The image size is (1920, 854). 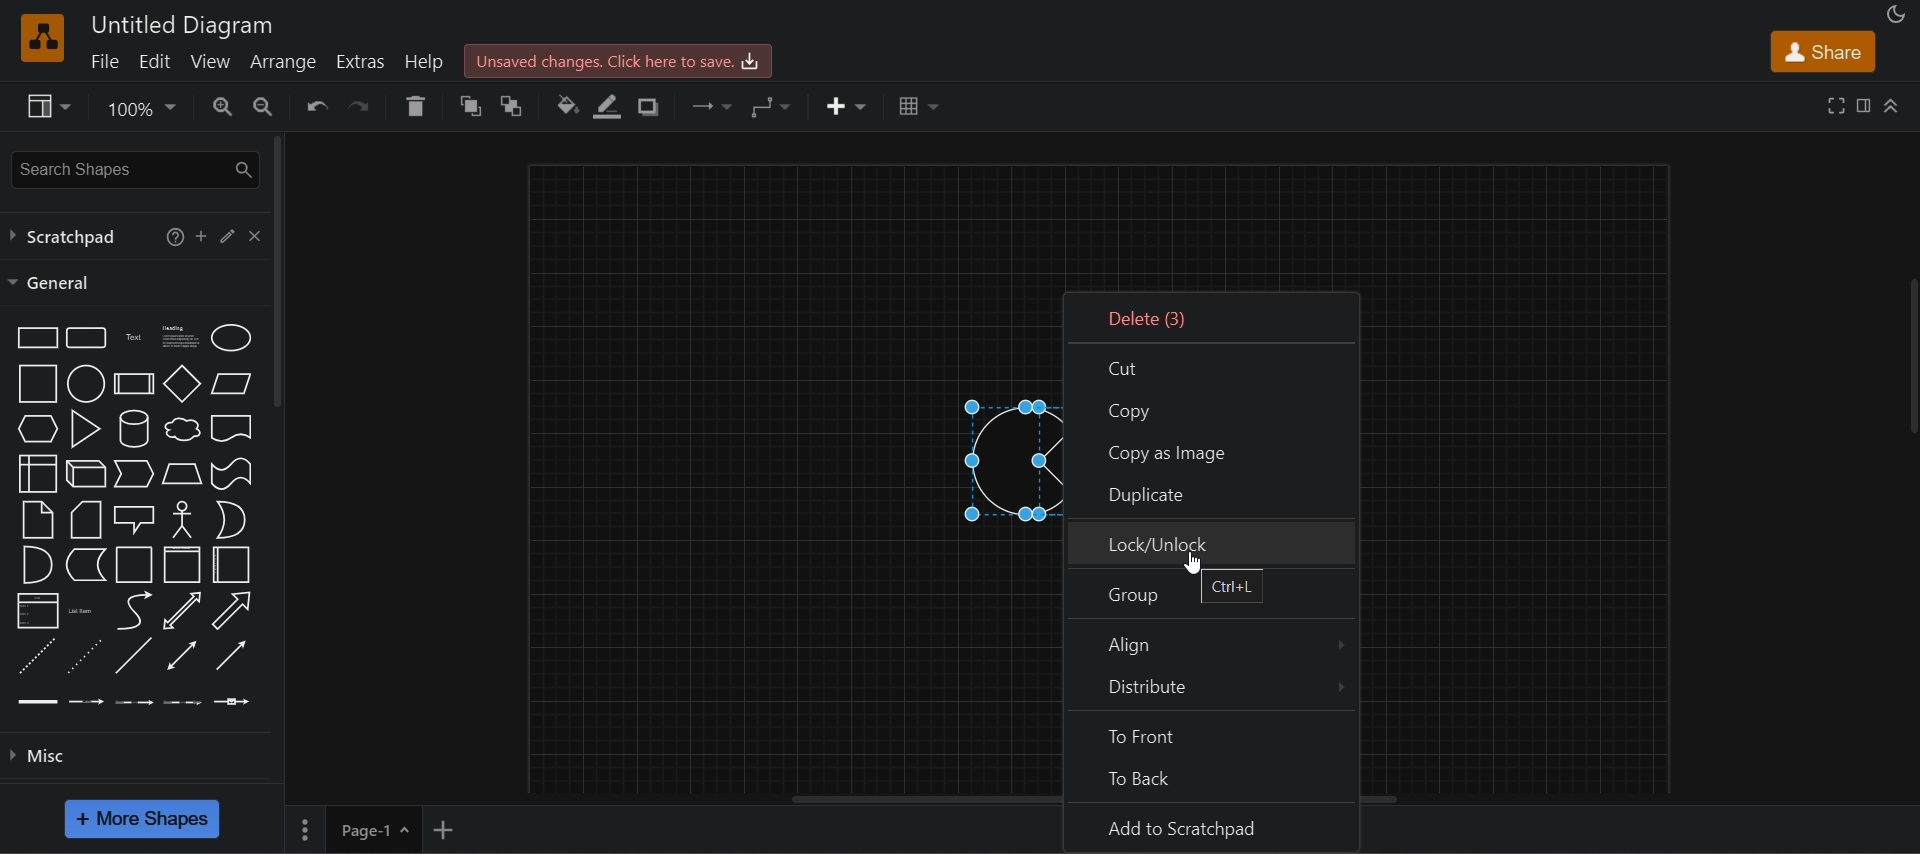 What do you see at coordinates (1212, 367) in the screenshot?
I see `cut` at bounding box center [1212, 367].